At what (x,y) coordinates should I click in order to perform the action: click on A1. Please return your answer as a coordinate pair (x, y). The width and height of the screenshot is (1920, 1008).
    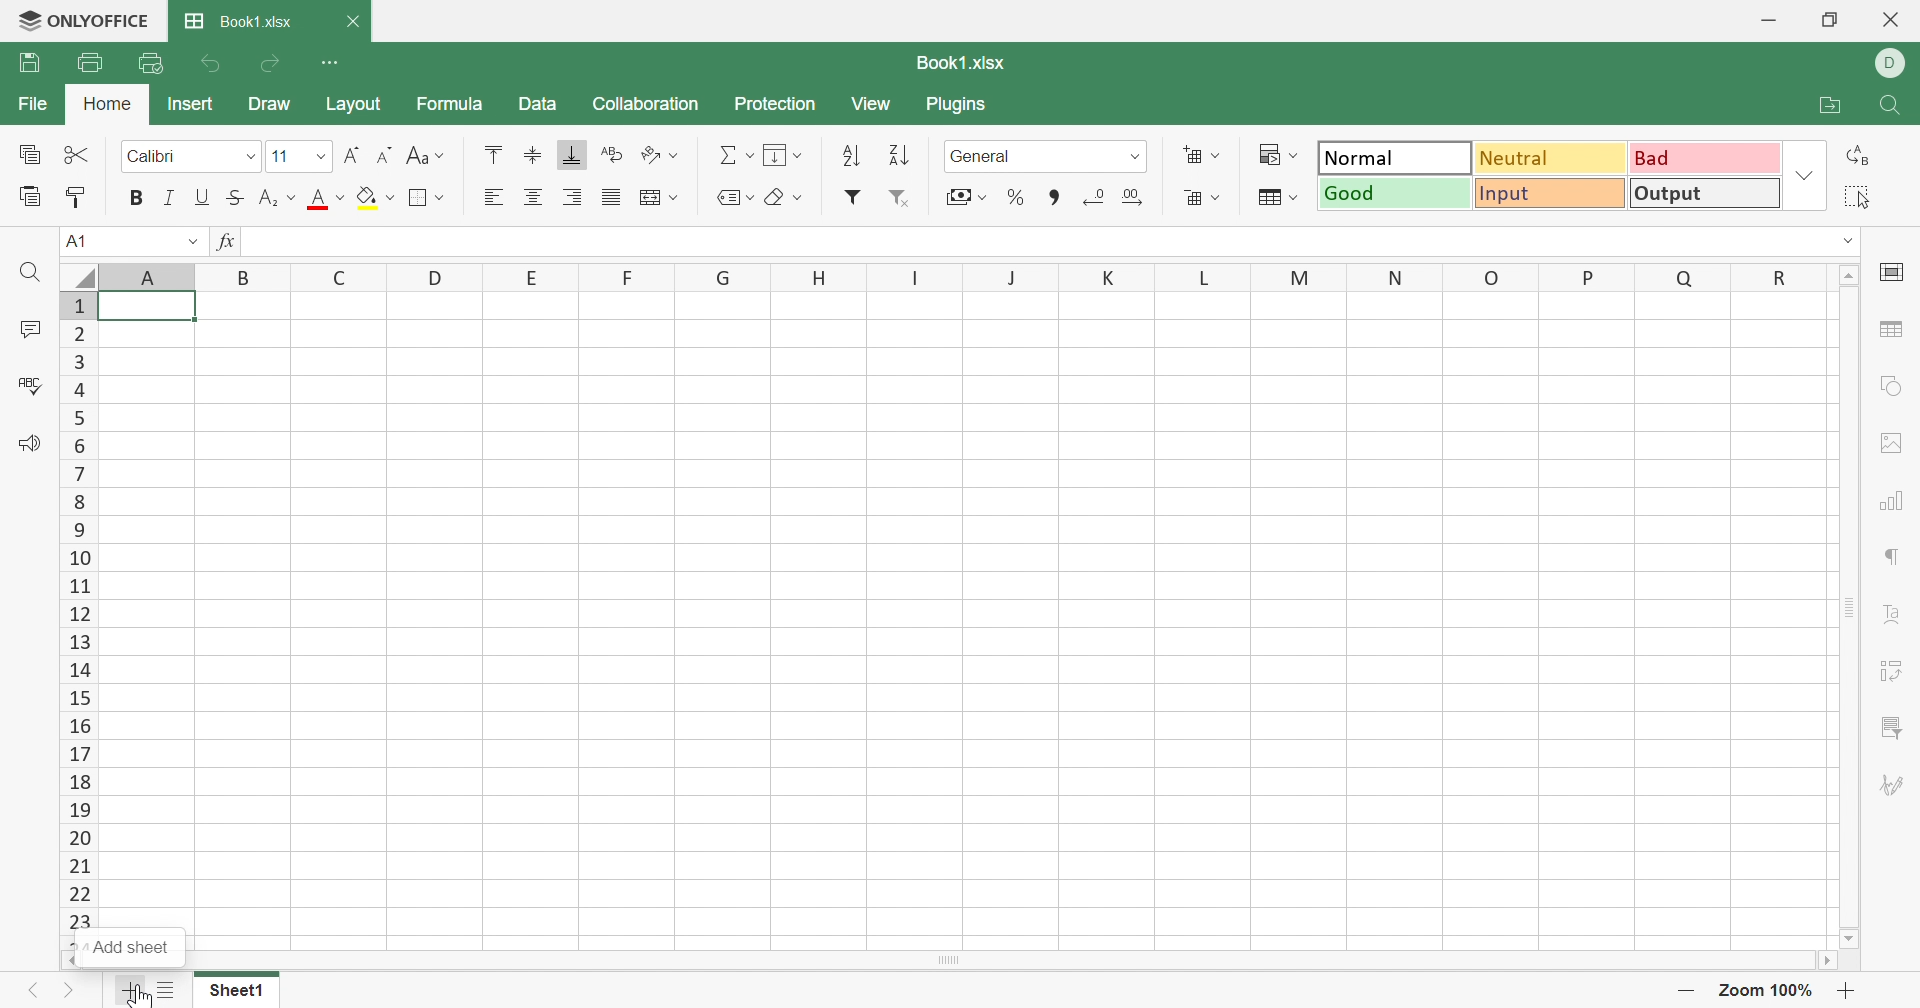
    Looking at the image, I should click on (76, 242).